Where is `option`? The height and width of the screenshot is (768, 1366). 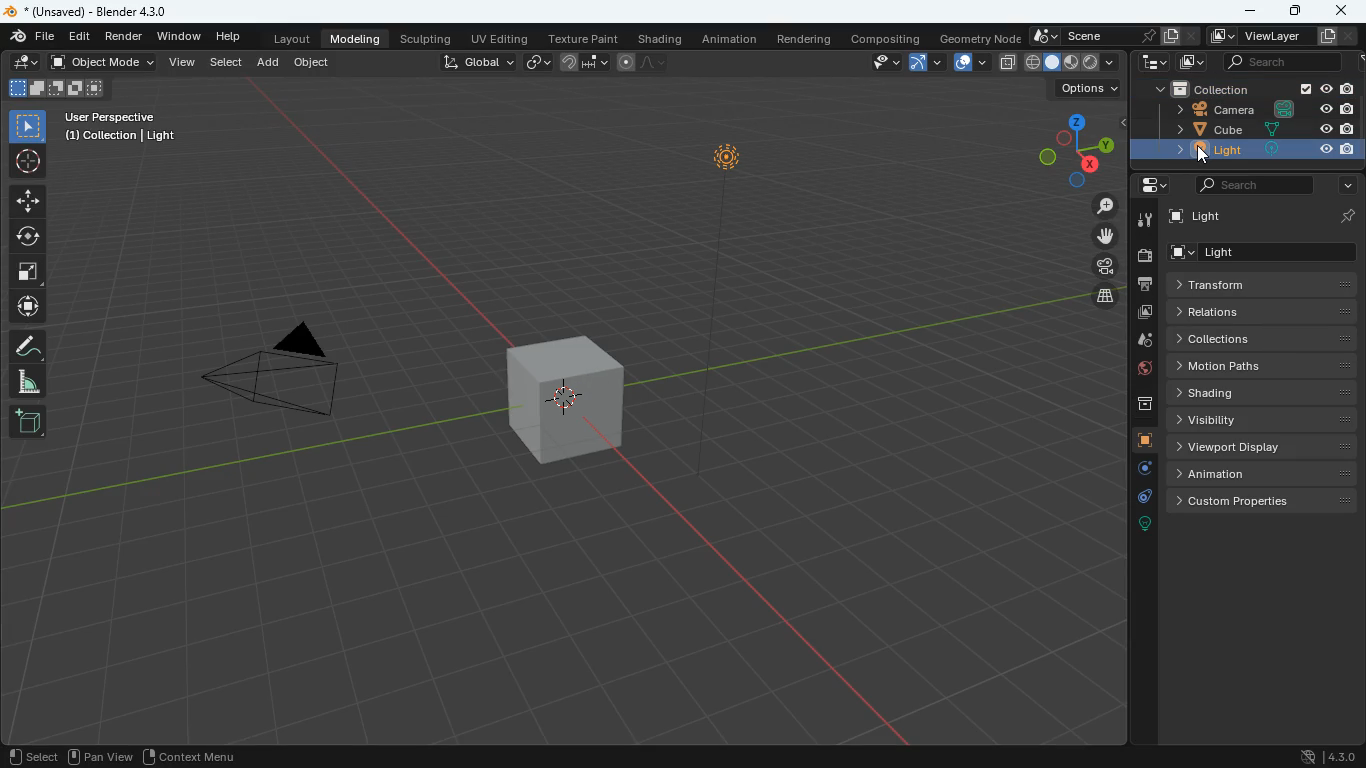 option is located at coordinates (1084, 89).